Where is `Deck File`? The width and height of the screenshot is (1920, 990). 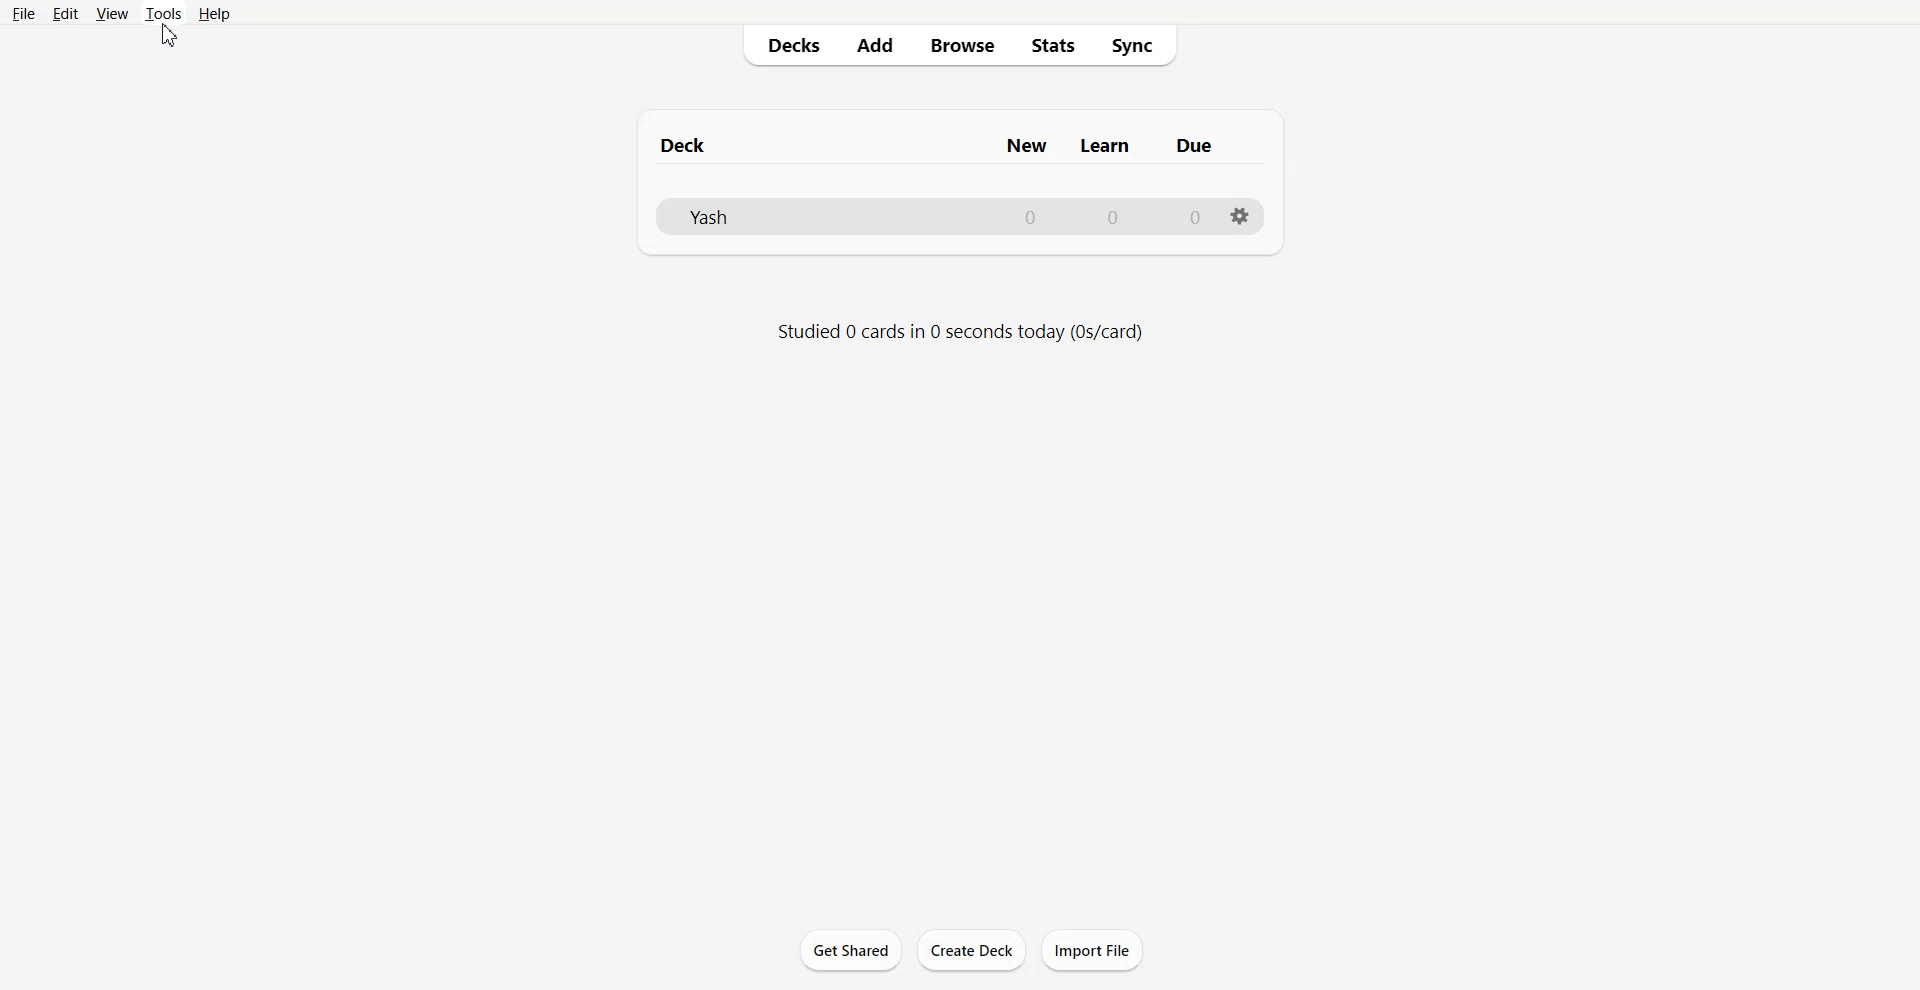
Deck File is located at coordinates (820, 217).